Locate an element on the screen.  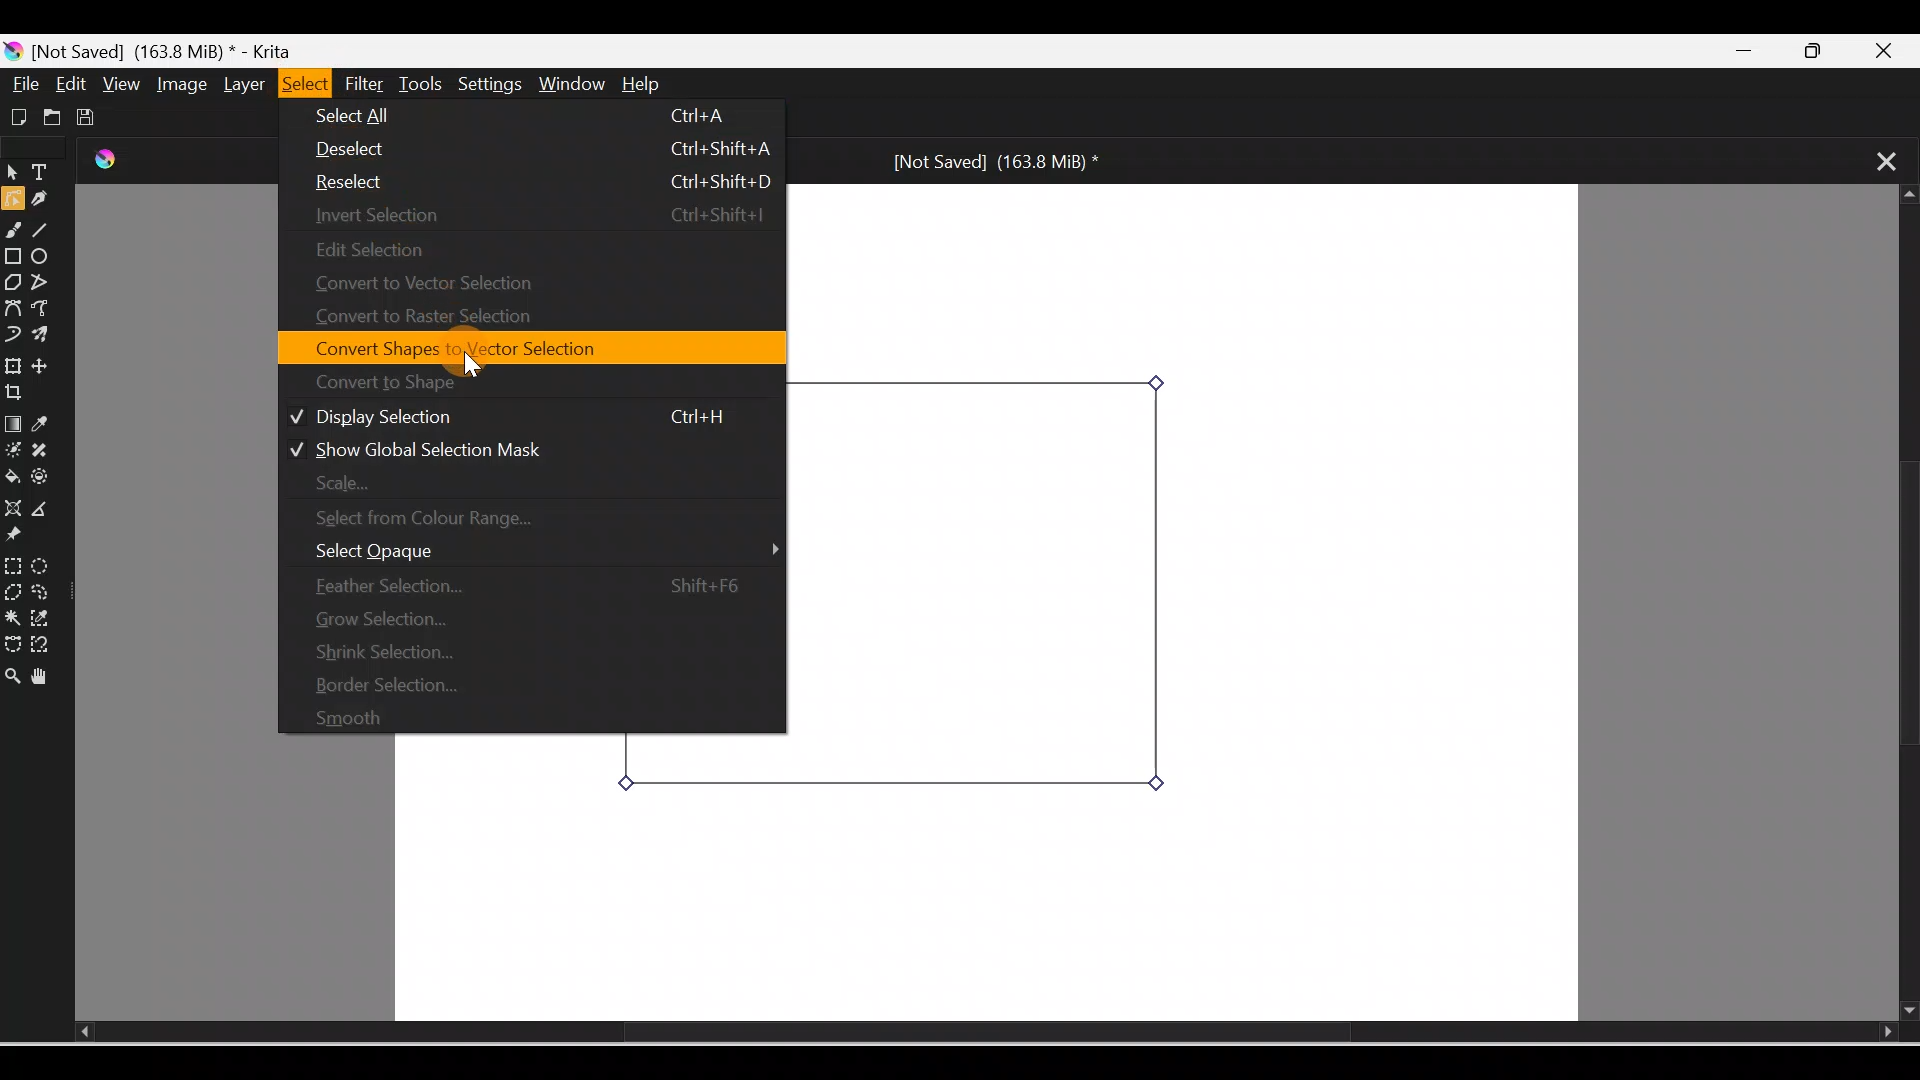
Display selection is located at coordinates (530, 416).